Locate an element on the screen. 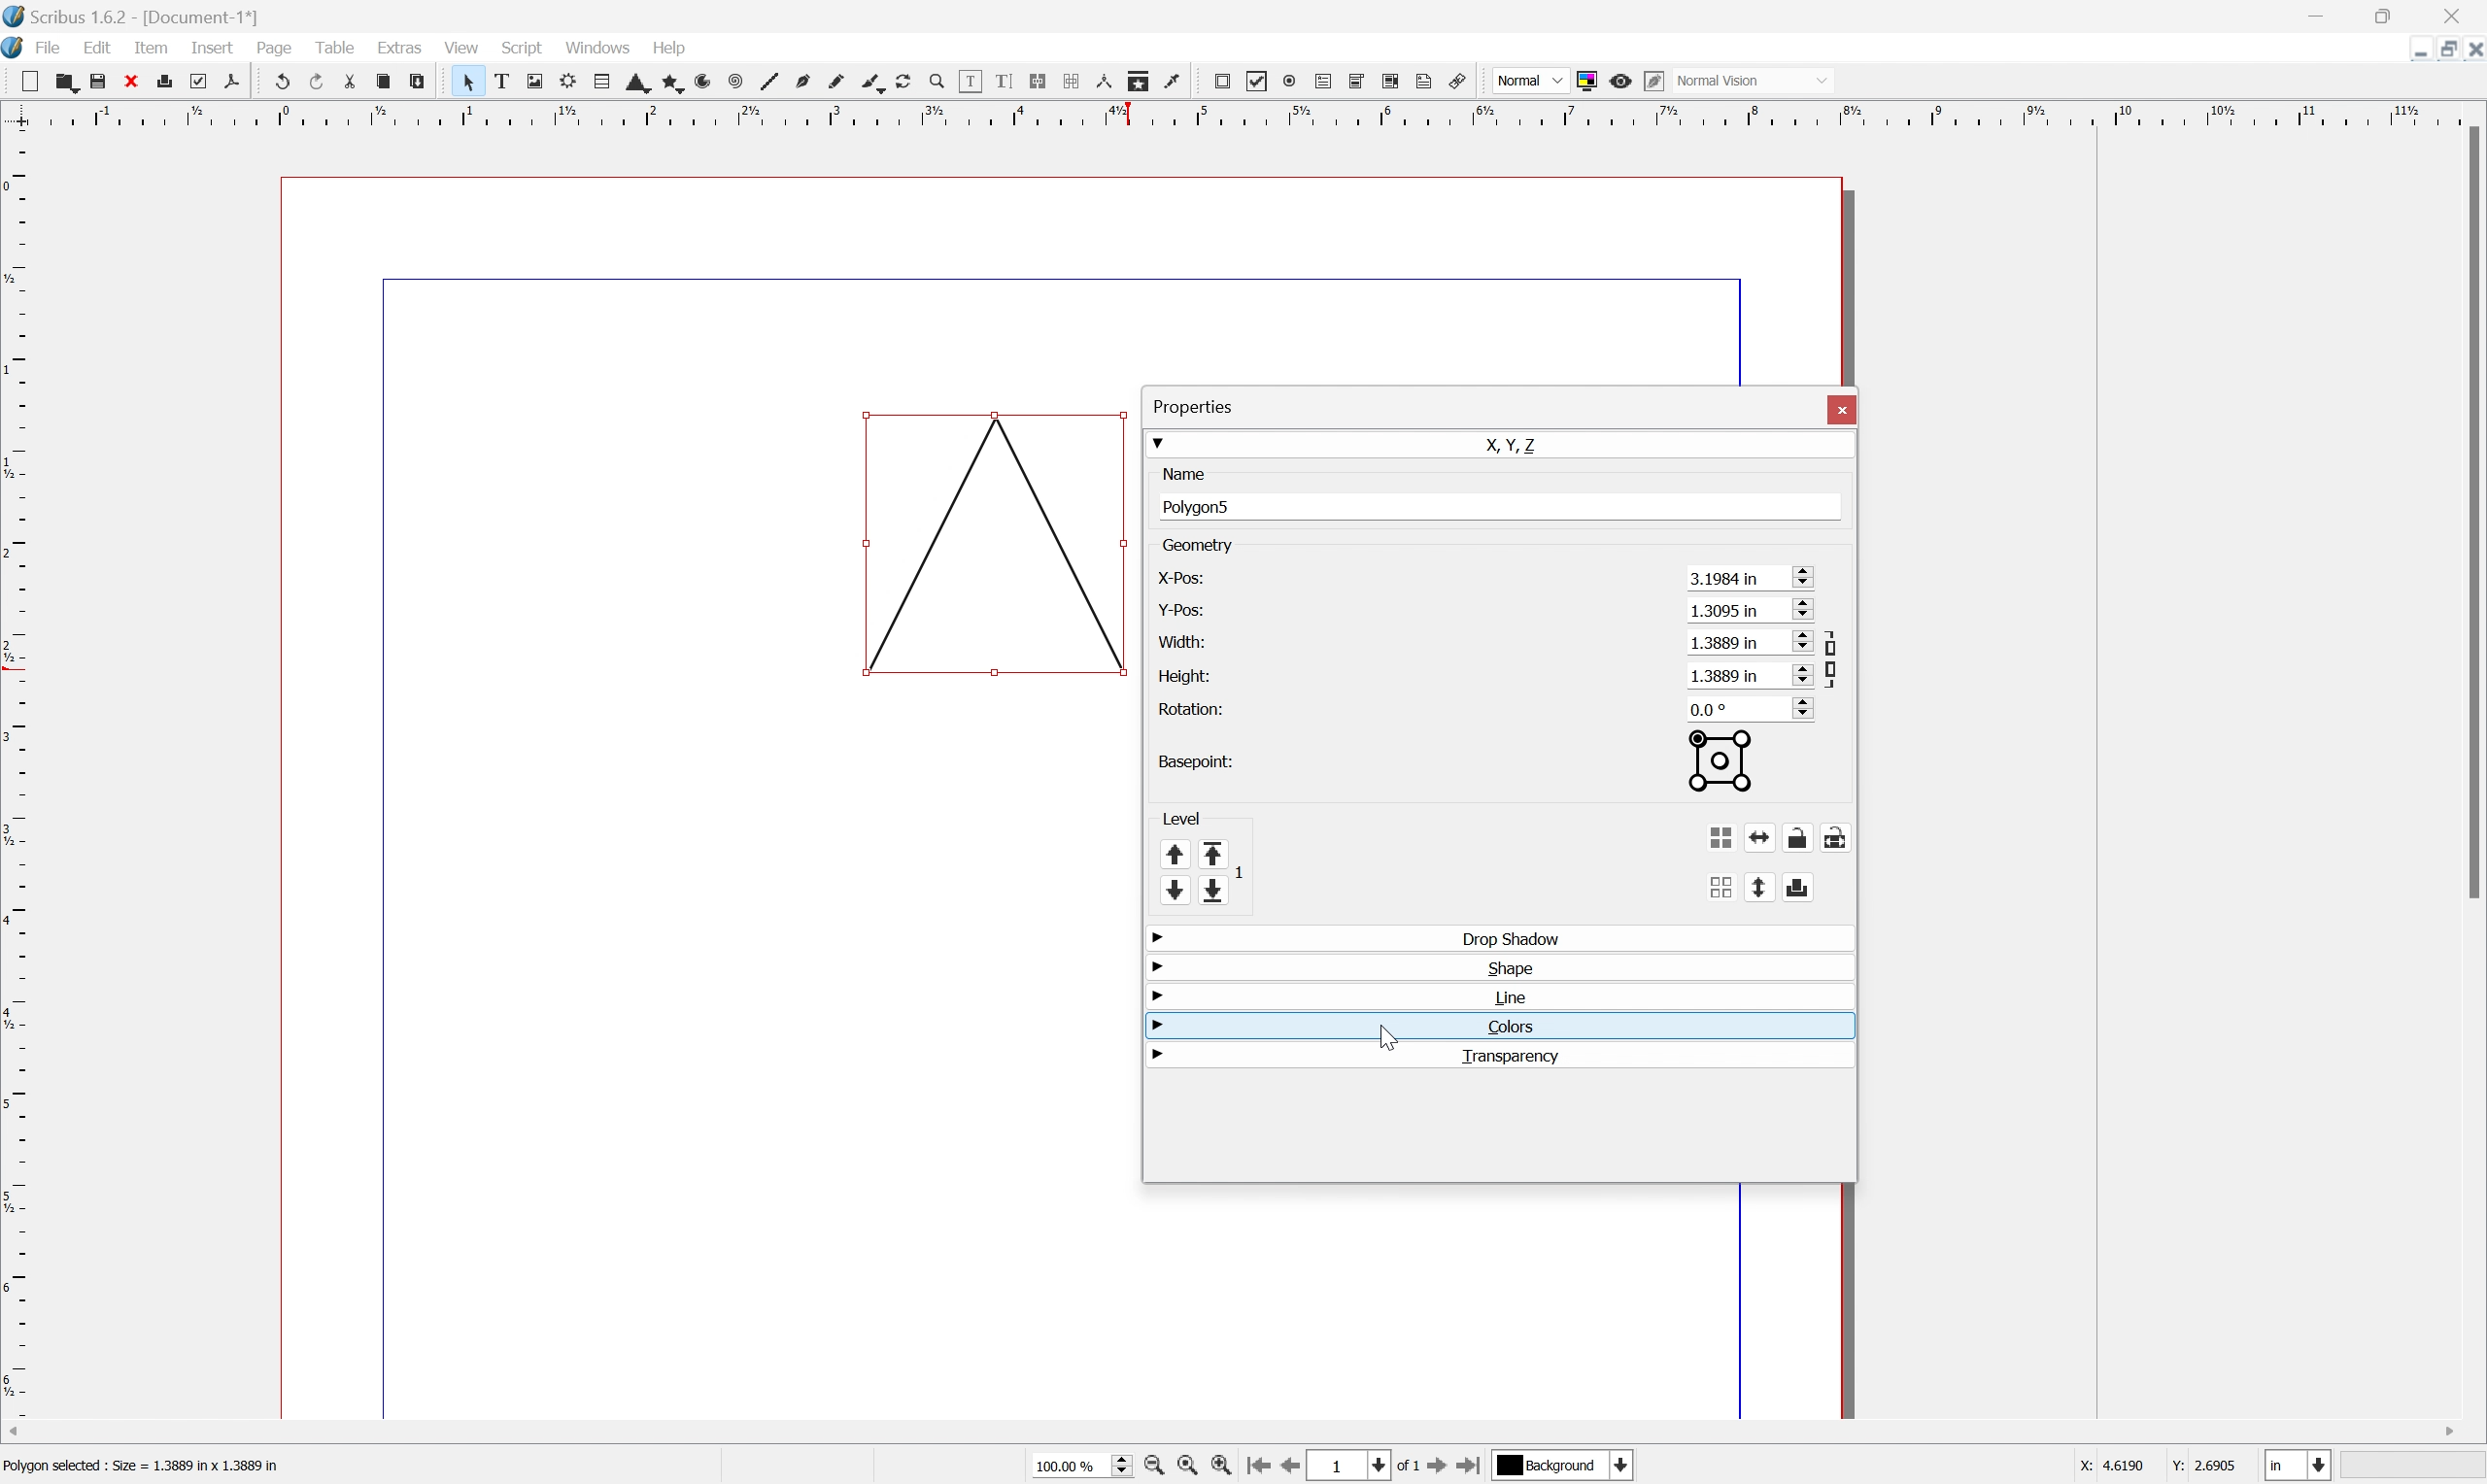 The width and height of the screenshot is (2487, 1484). Lock or unlock the size of the object is located at coordinates (1837, 837).